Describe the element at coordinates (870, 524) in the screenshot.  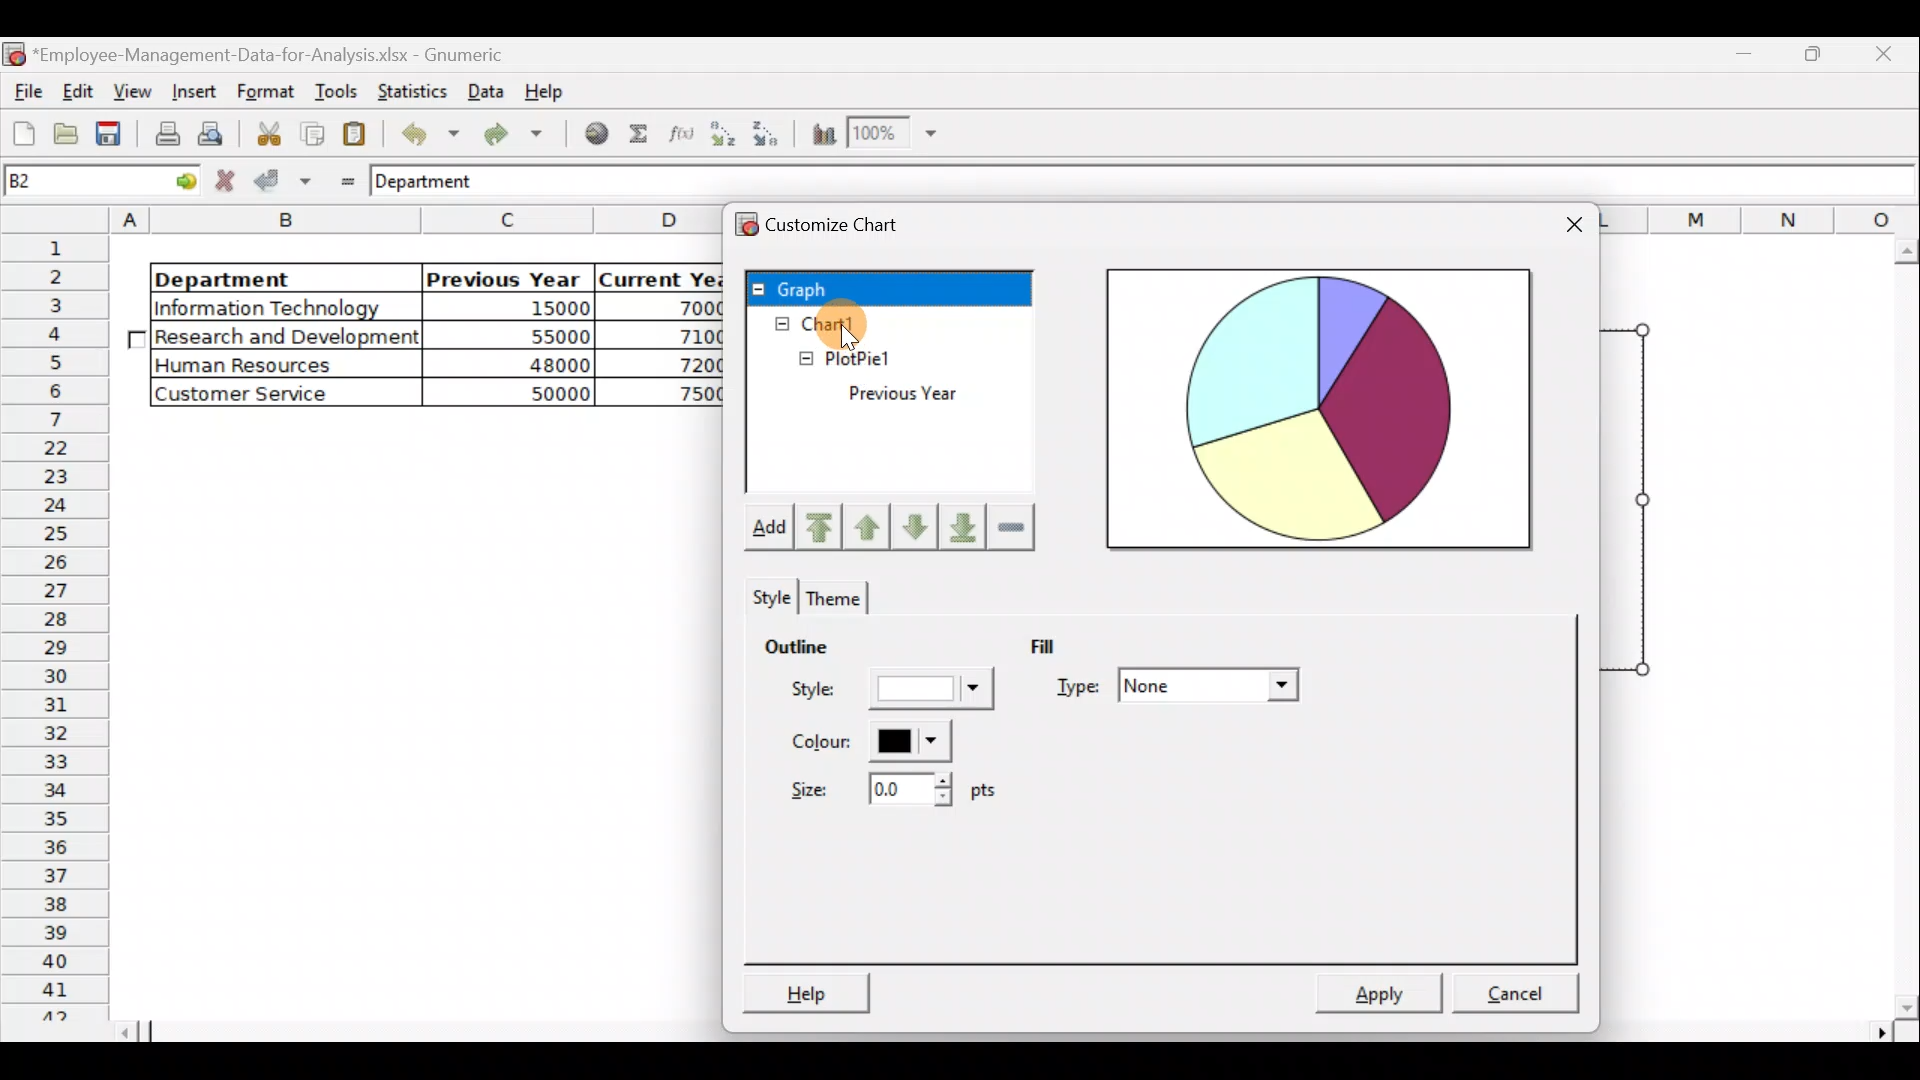
I see `Move up` at that location.